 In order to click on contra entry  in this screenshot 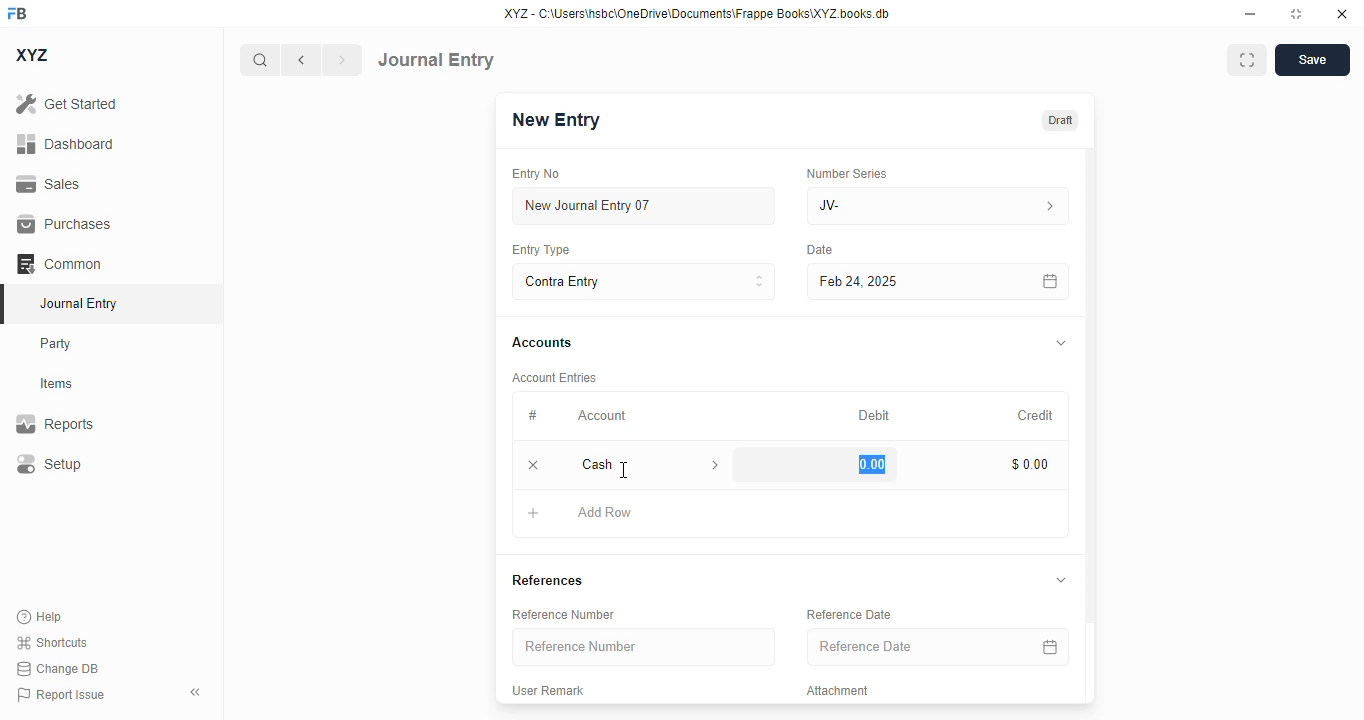, I will do `click(643, 280)`.